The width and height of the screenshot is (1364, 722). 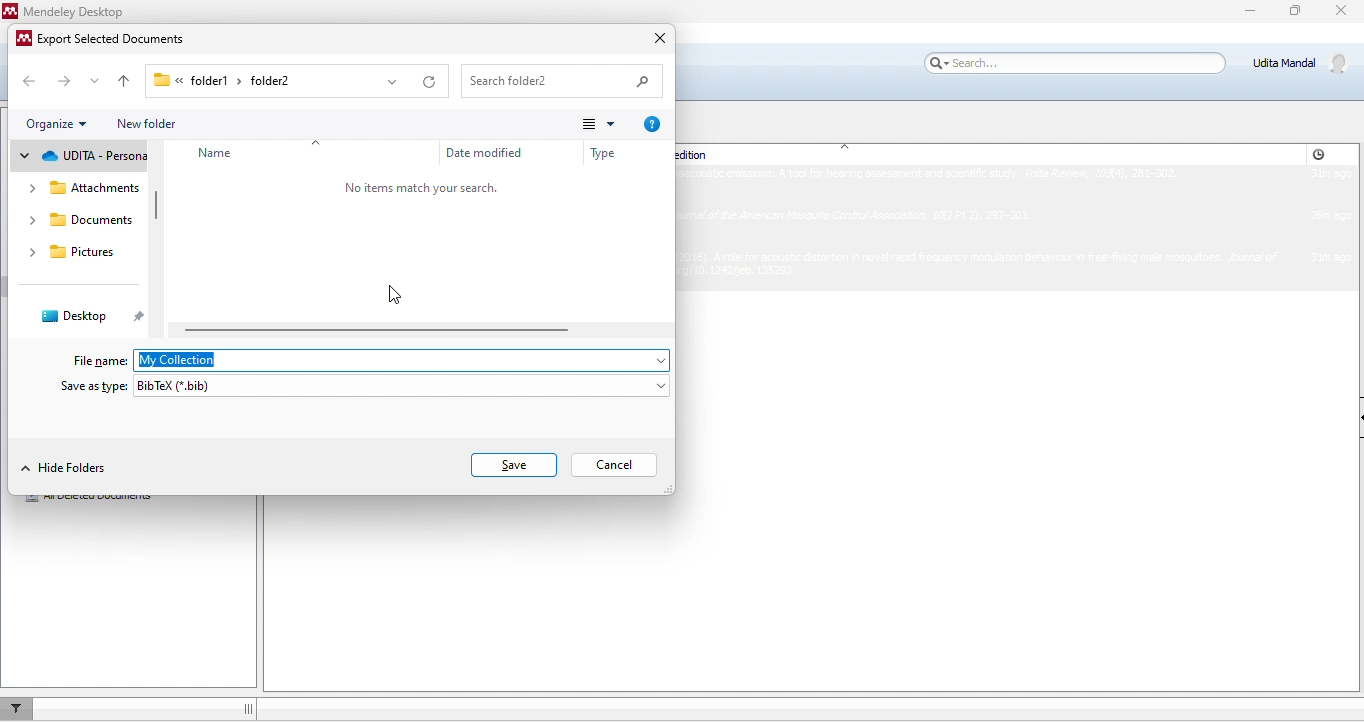 I want to click on files and folders, so click(x=79, y=219).